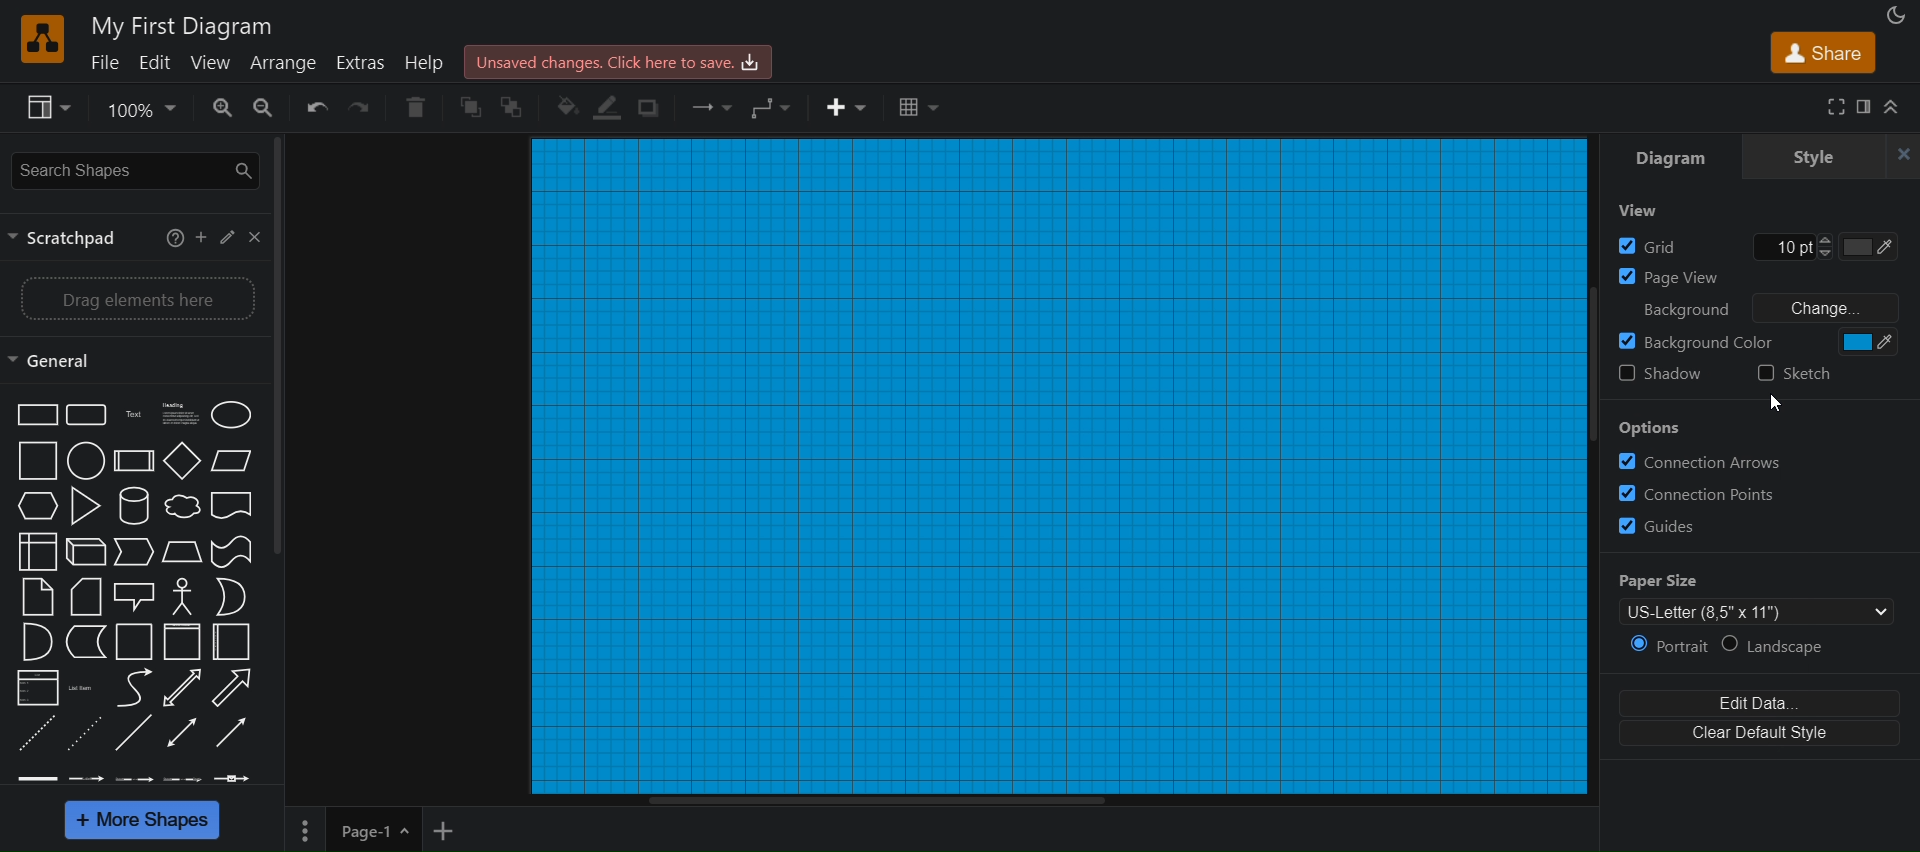  I want to click on edit, so click(228, 237).